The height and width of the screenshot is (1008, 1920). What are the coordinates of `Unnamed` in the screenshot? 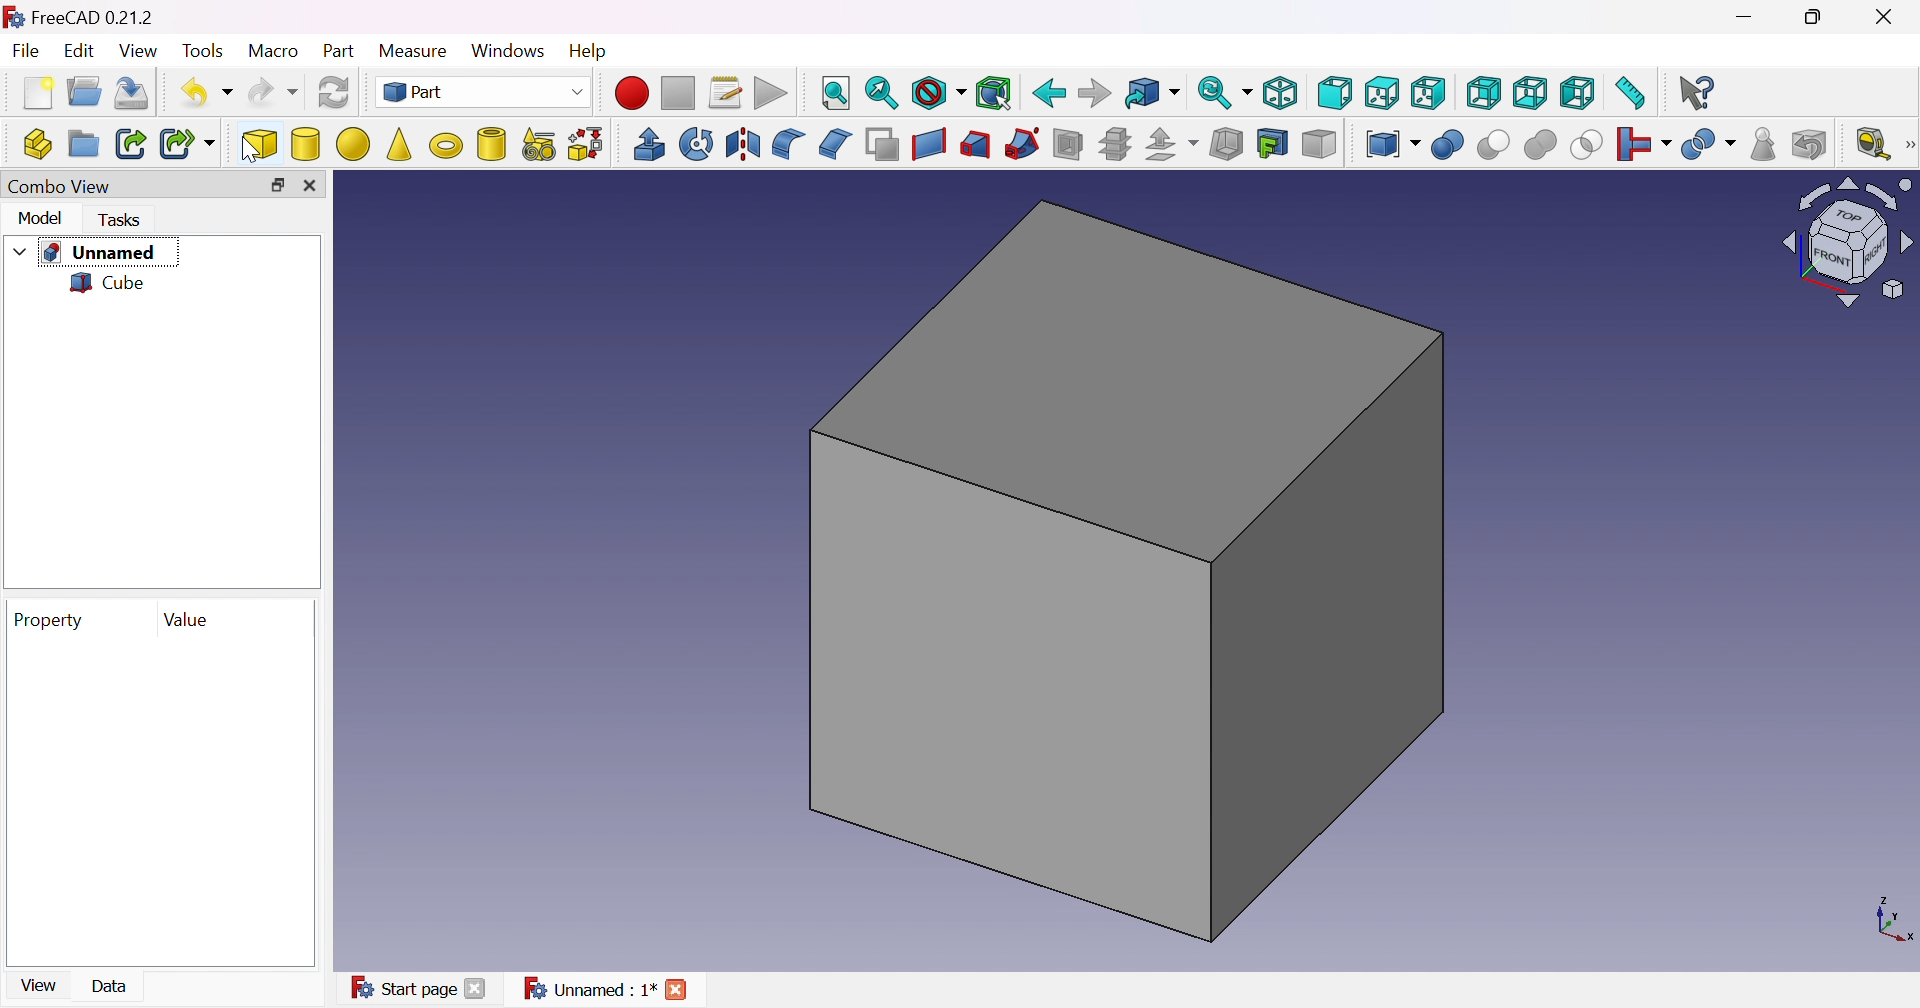 It's located at (99, 253).